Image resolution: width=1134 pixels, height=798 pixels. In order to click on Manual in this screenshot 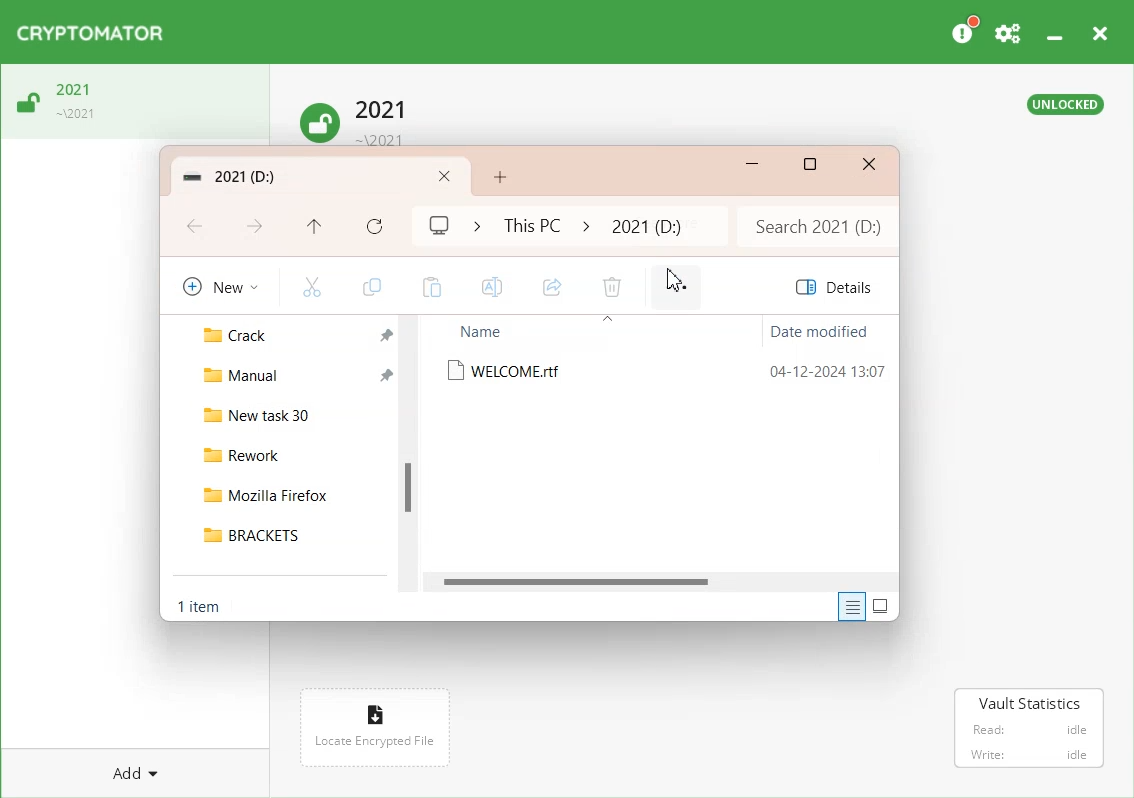, I will do `click(281, 373)`.